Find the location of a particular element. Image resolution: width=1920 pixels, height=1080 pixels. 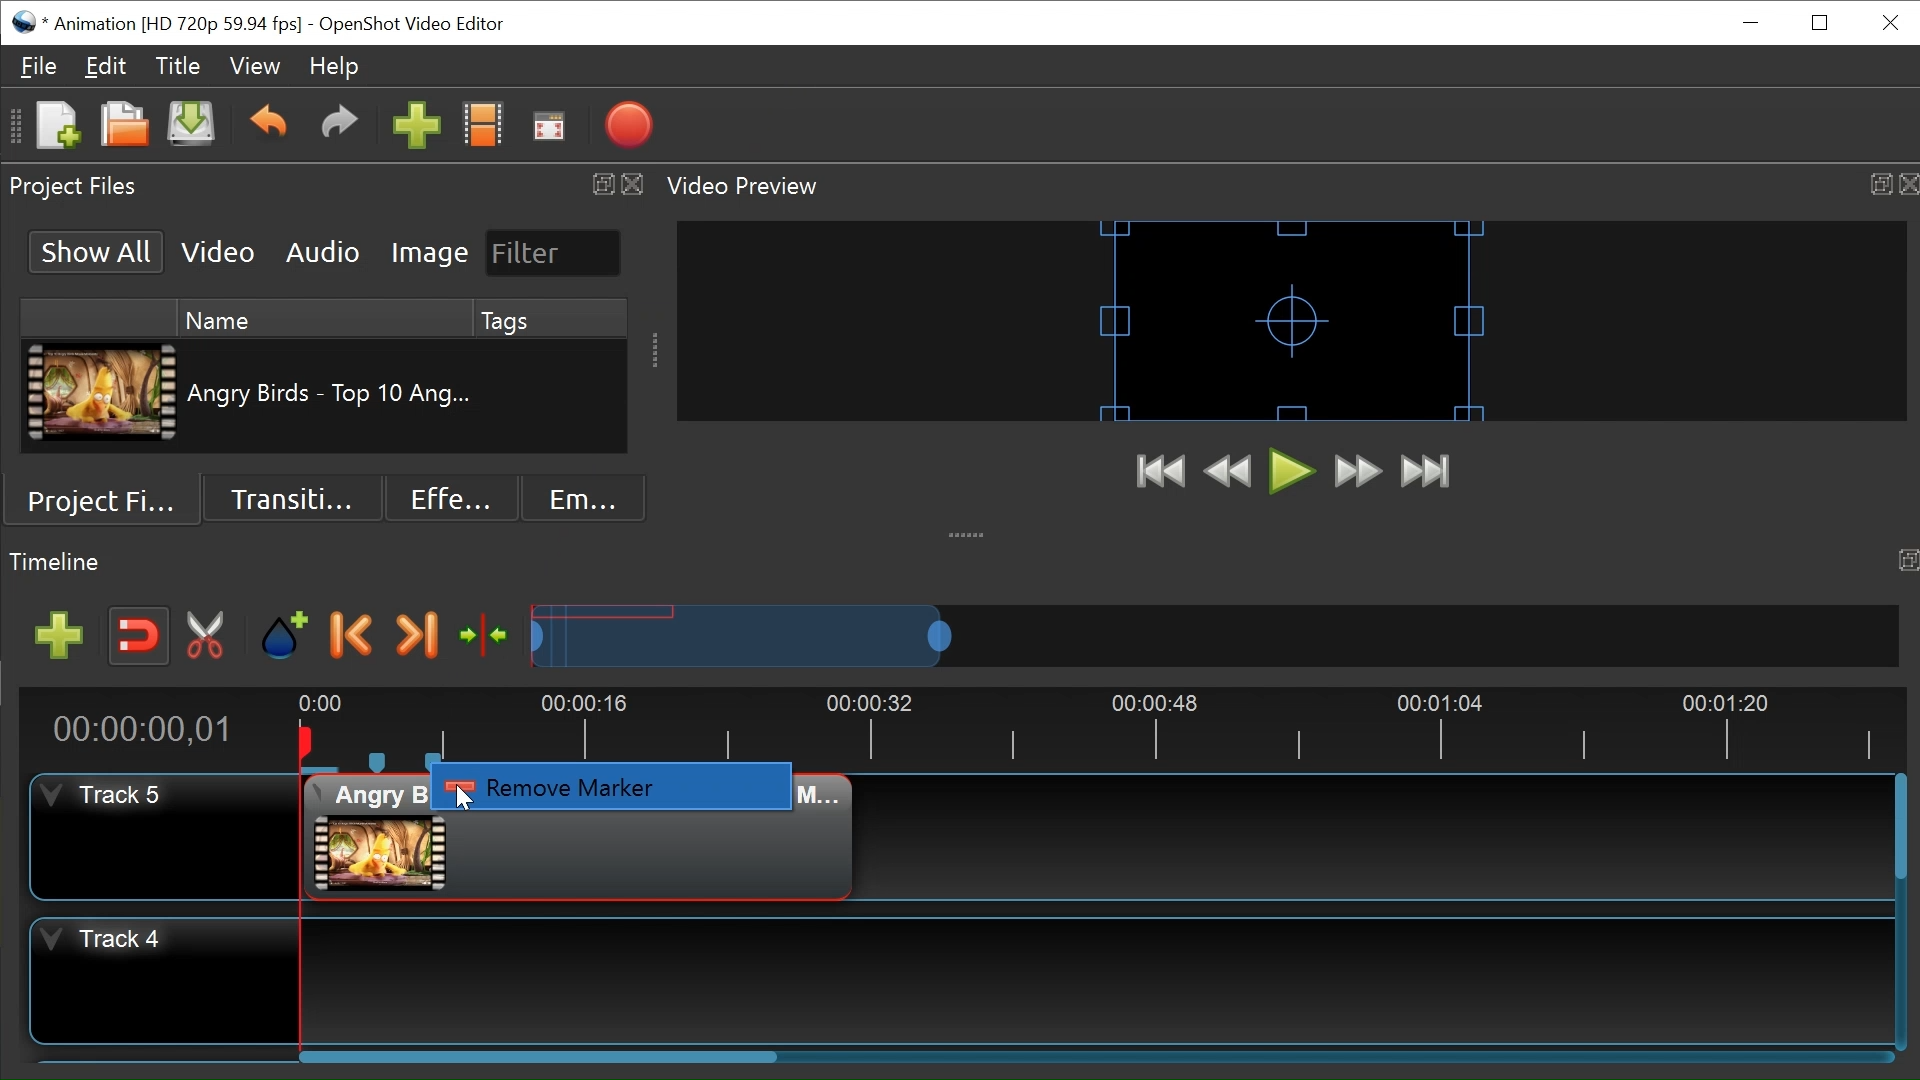

Title is located at coordinates (179, 66).